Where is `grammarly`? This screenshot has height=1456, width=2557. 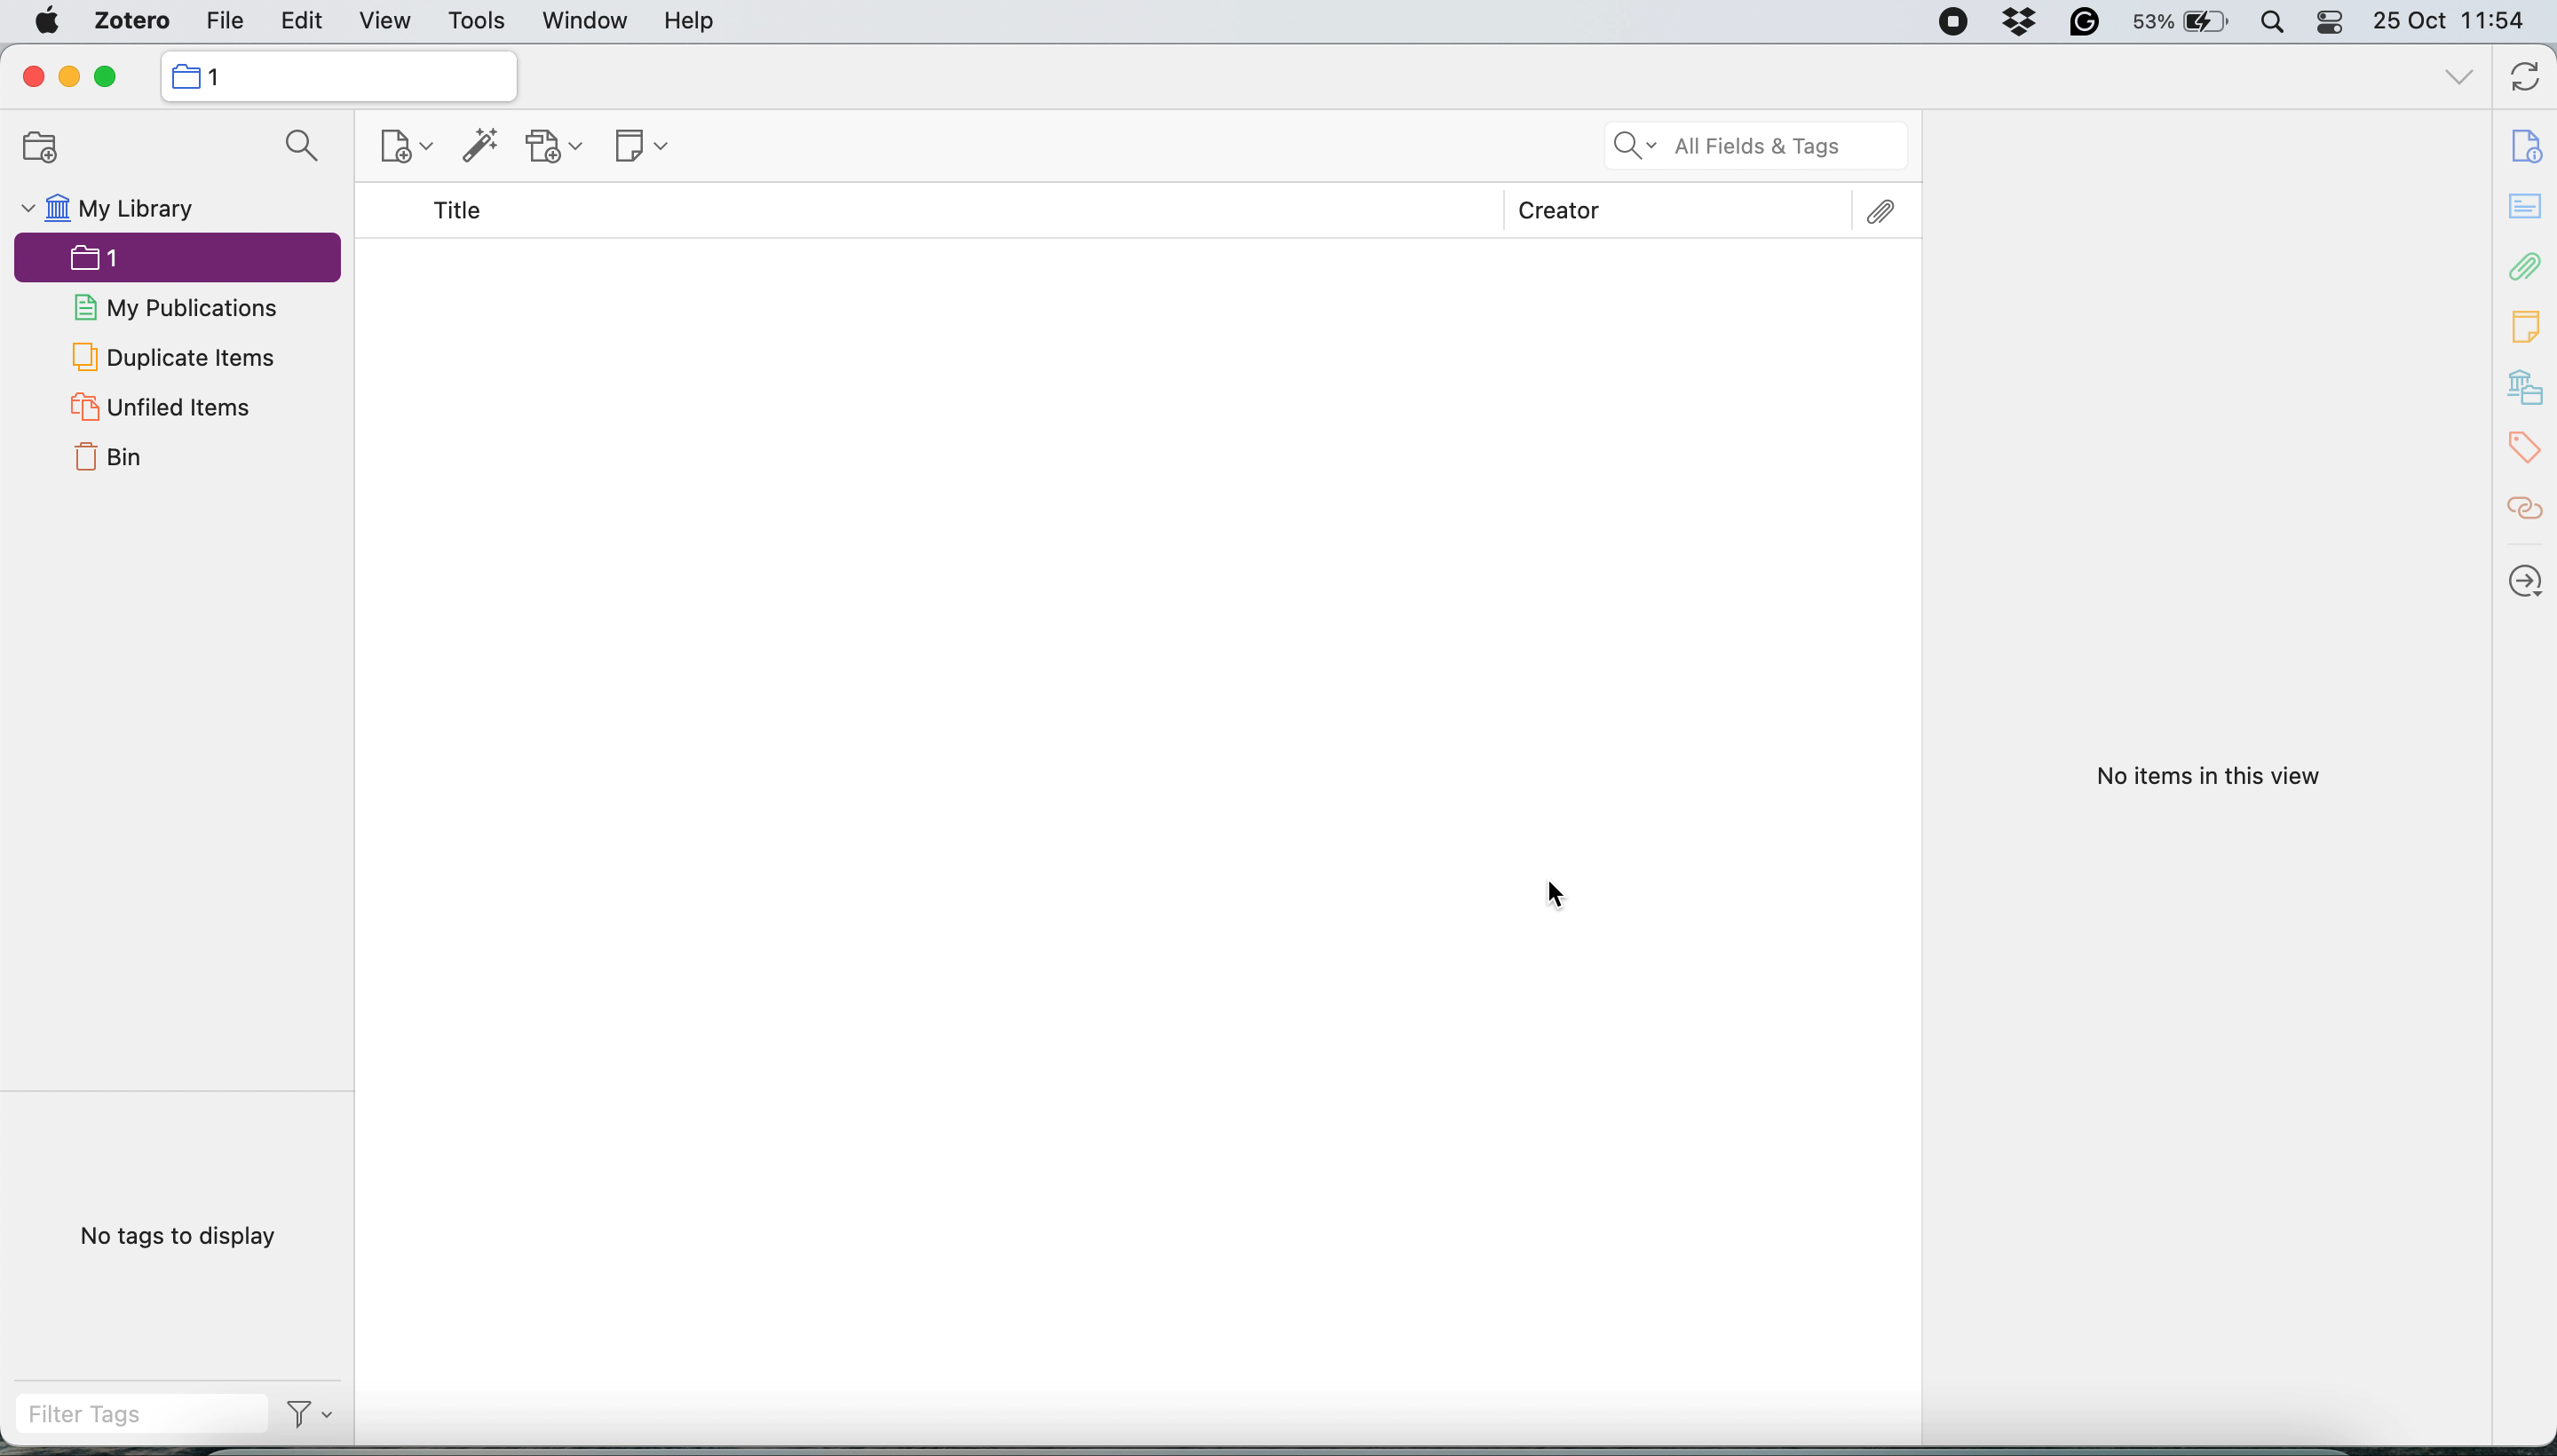 grammarly is located at coordinates (2085, 22).